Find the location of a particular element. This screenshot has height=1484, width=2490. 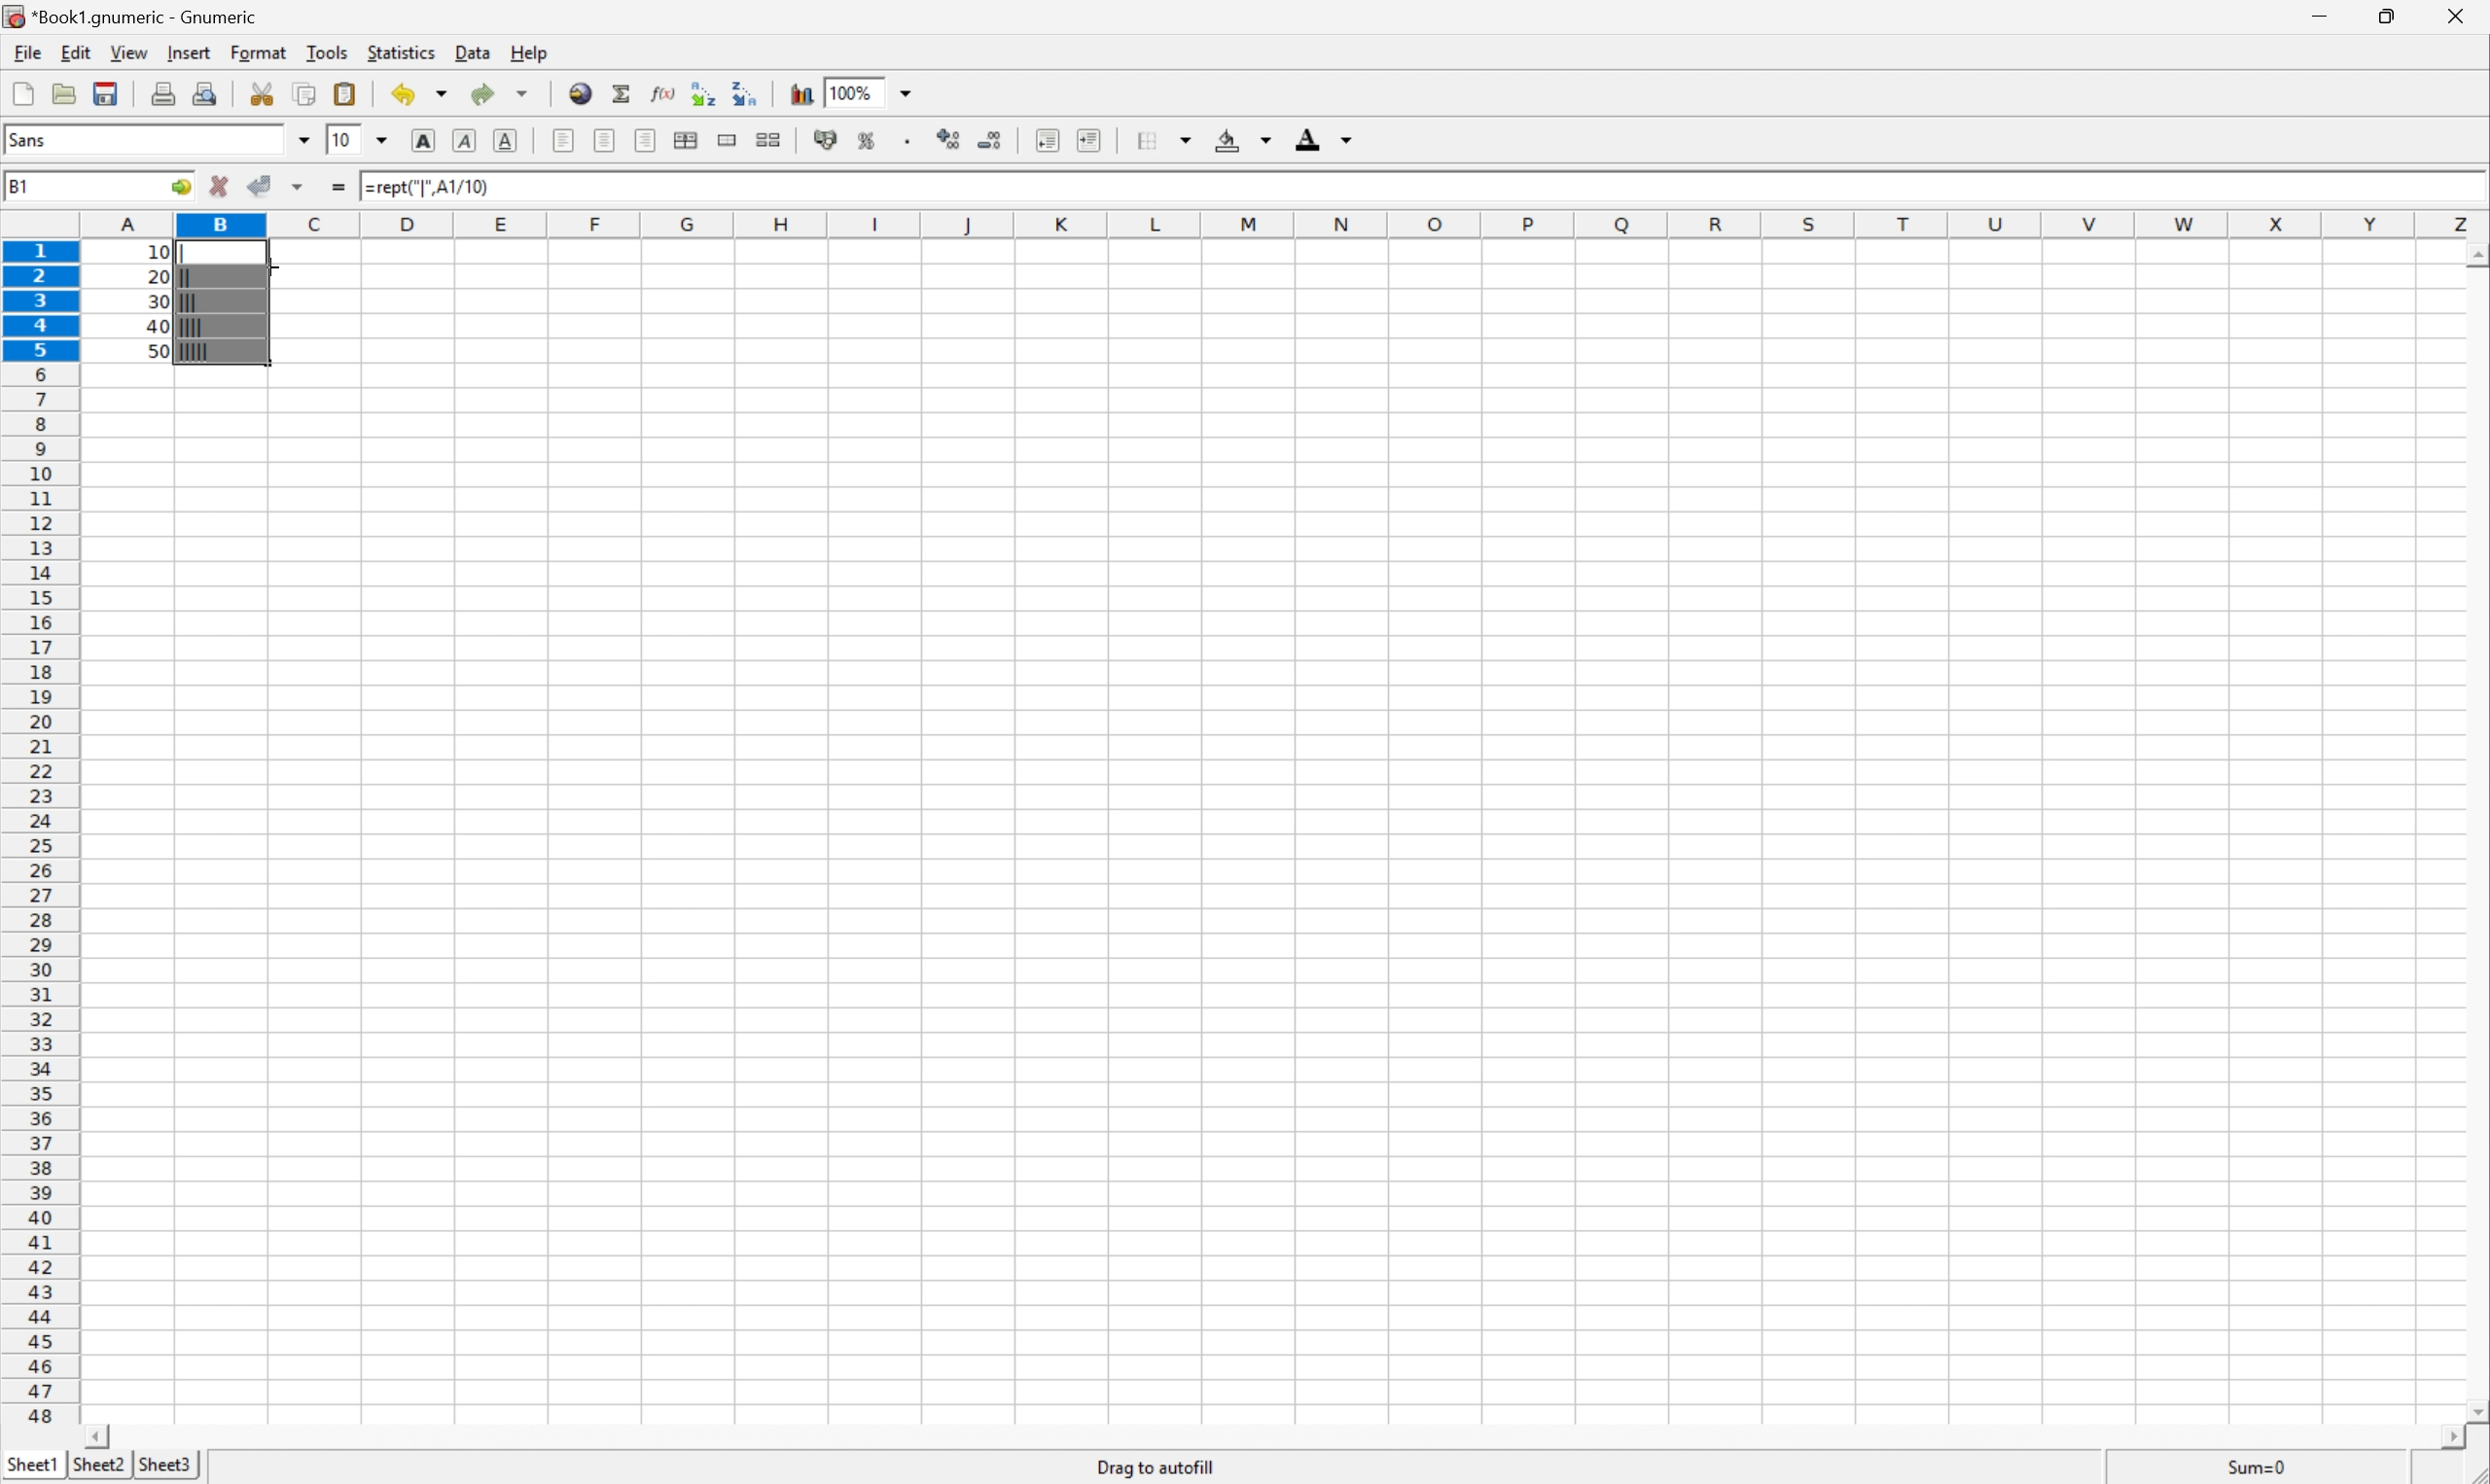

Decrease indent, and align the contents to the left is located at coordinates (1048, 138).